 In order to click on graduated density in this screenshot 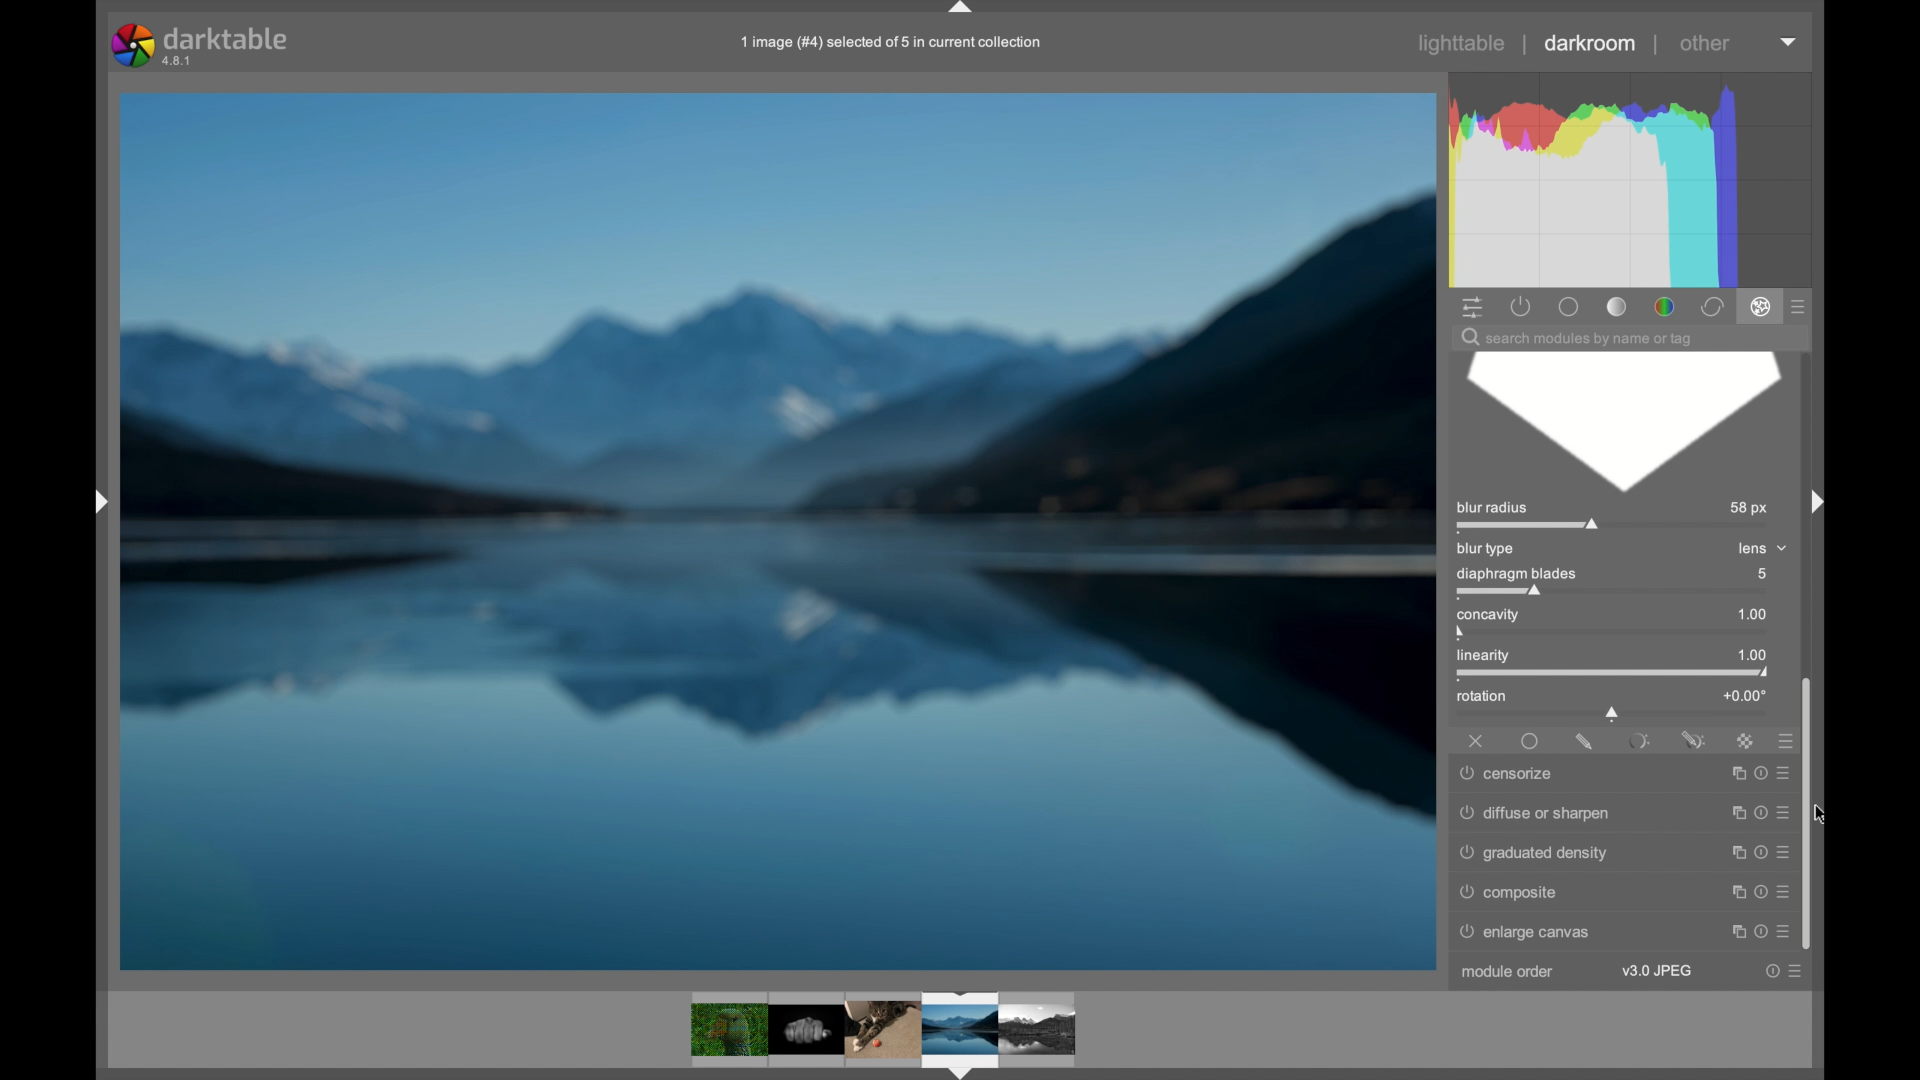, I will do `click(1536, 853)`.